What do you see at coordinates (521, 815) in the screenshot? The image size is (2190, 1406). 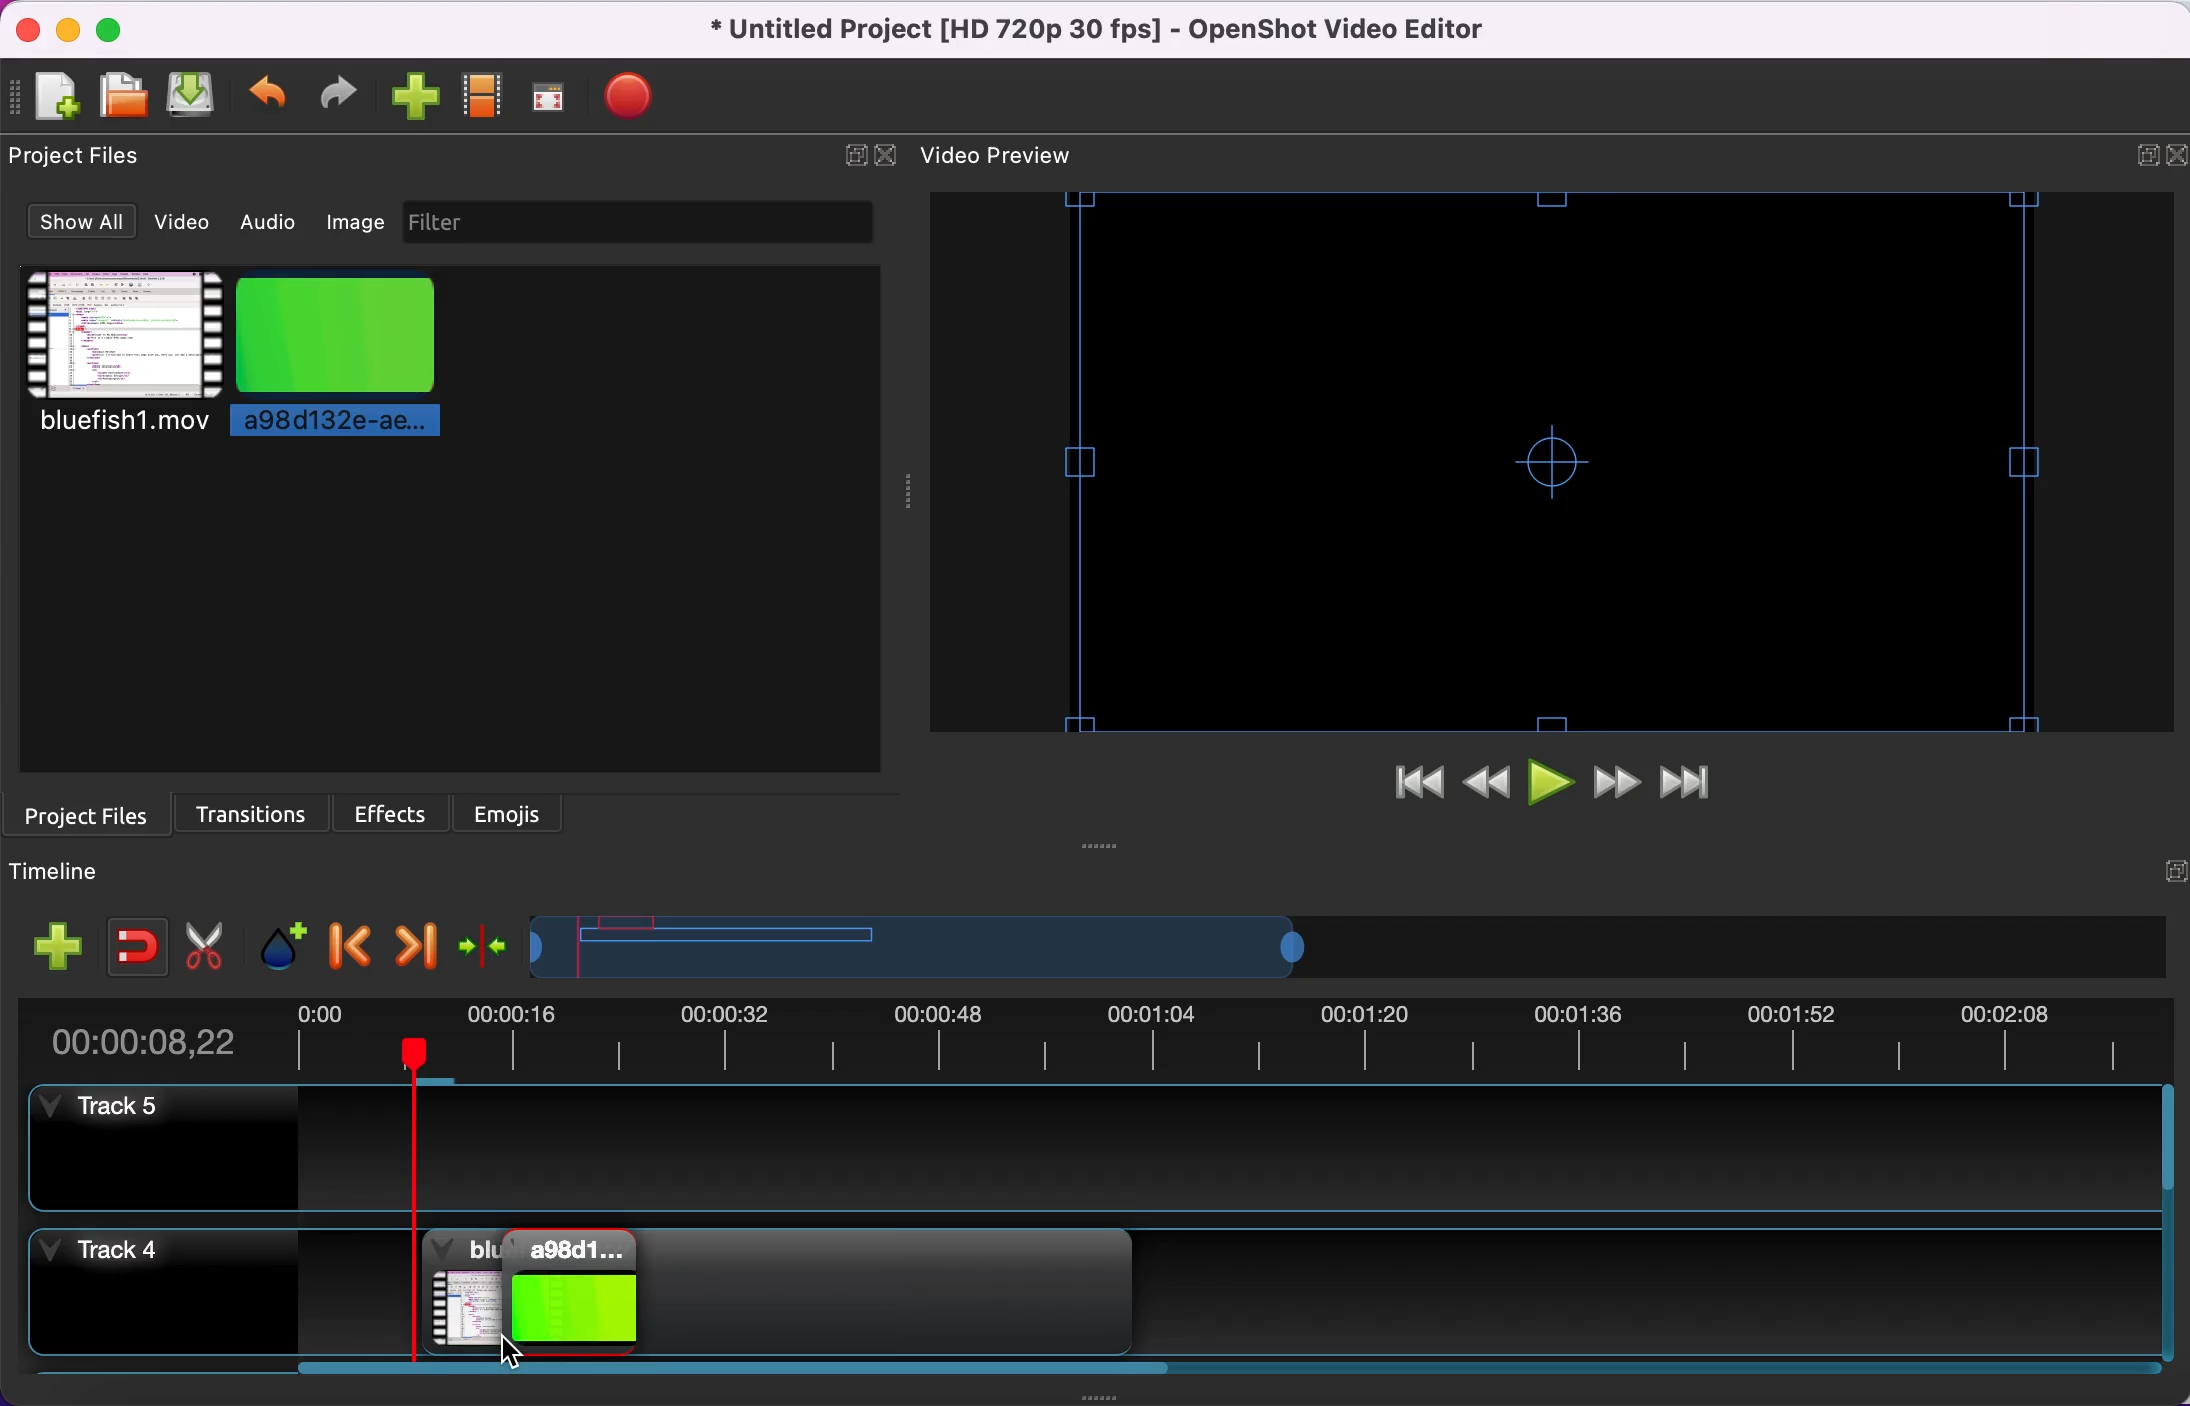 I see `emojis` at bounding box center [521, 815].